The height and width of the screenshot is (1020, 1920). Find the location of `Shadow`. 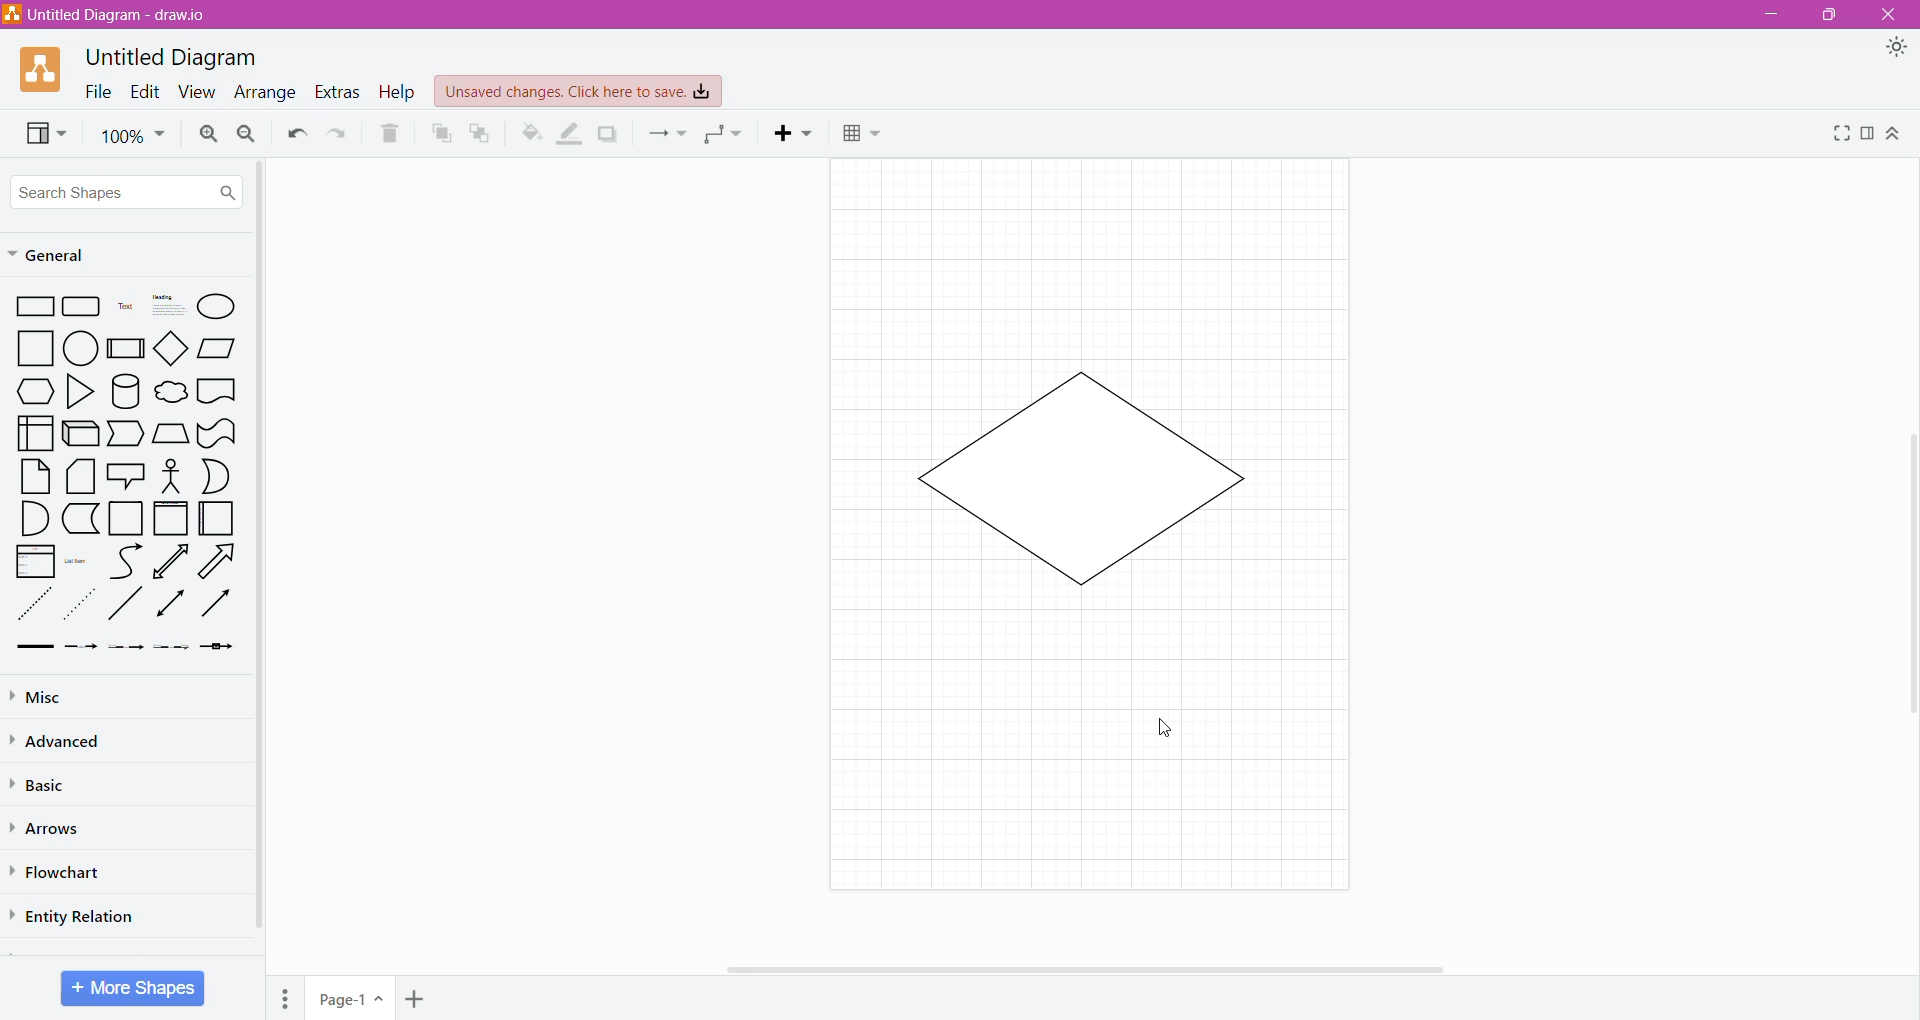

Shadow is located at coordinates (610, 133).